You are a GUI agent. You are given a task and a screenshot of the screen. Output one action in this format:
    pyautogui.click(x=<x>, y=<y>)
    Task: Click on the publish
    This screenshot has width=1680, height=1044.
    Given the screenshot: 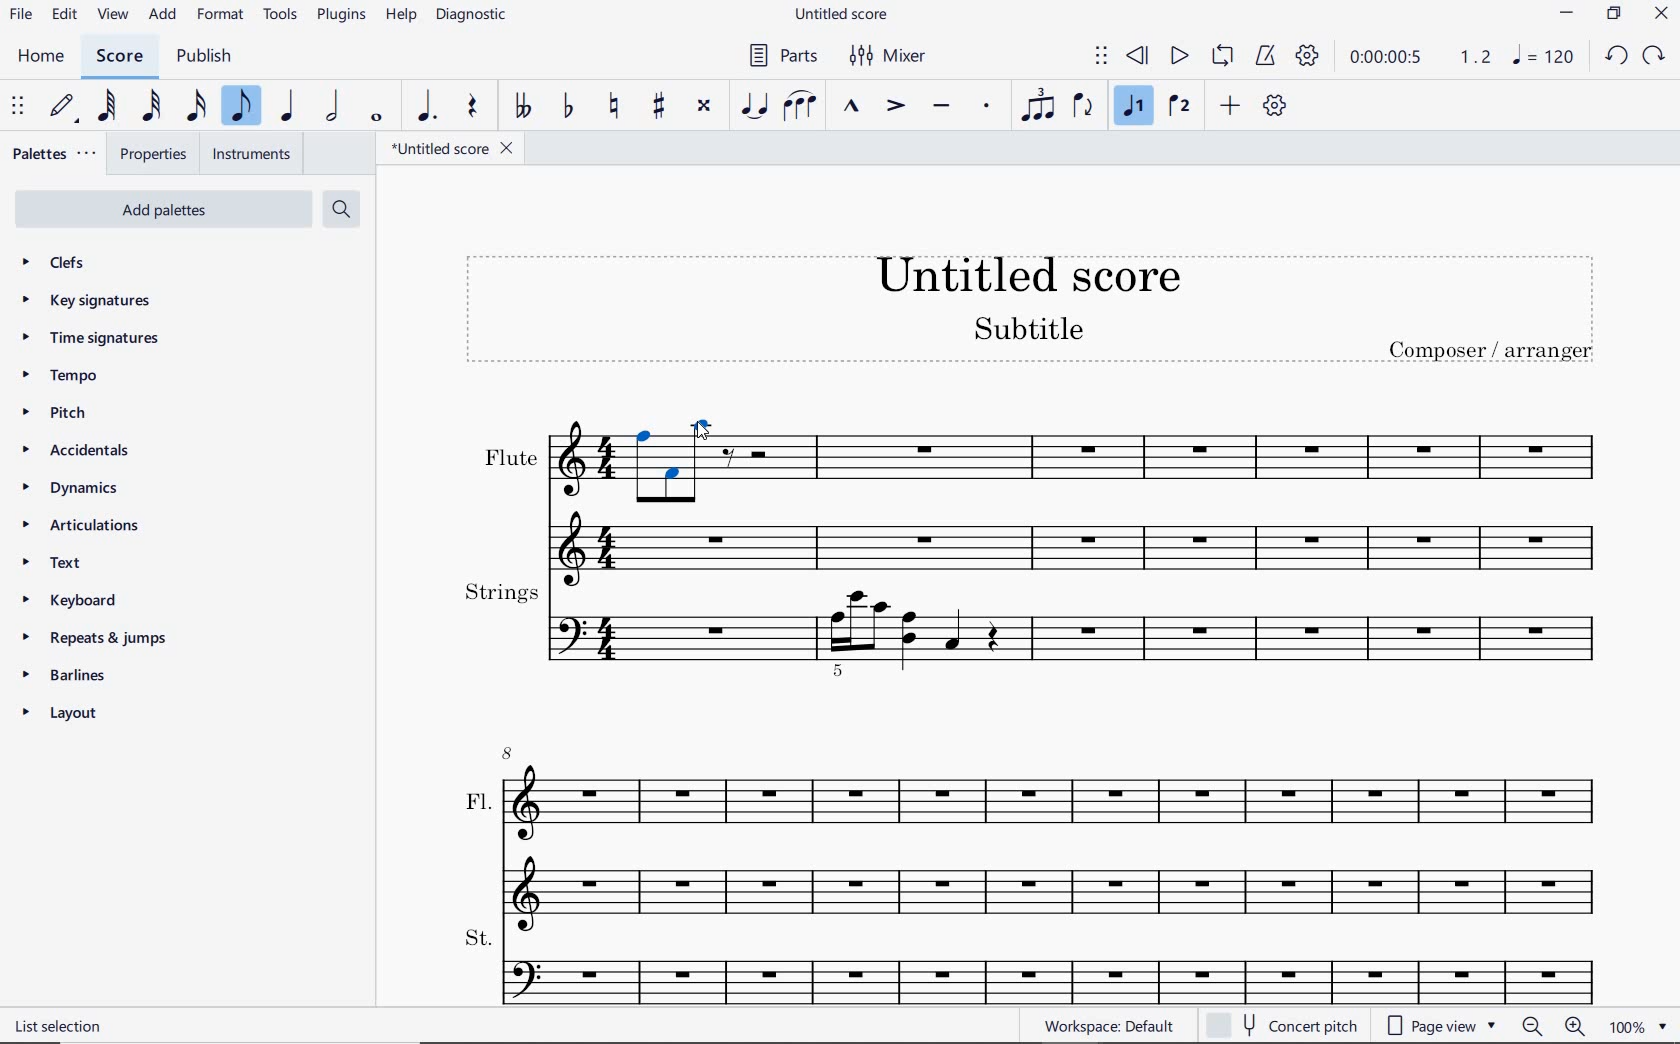 What is the action you would take?
    pyautogui.click(x=203, y=57)
    